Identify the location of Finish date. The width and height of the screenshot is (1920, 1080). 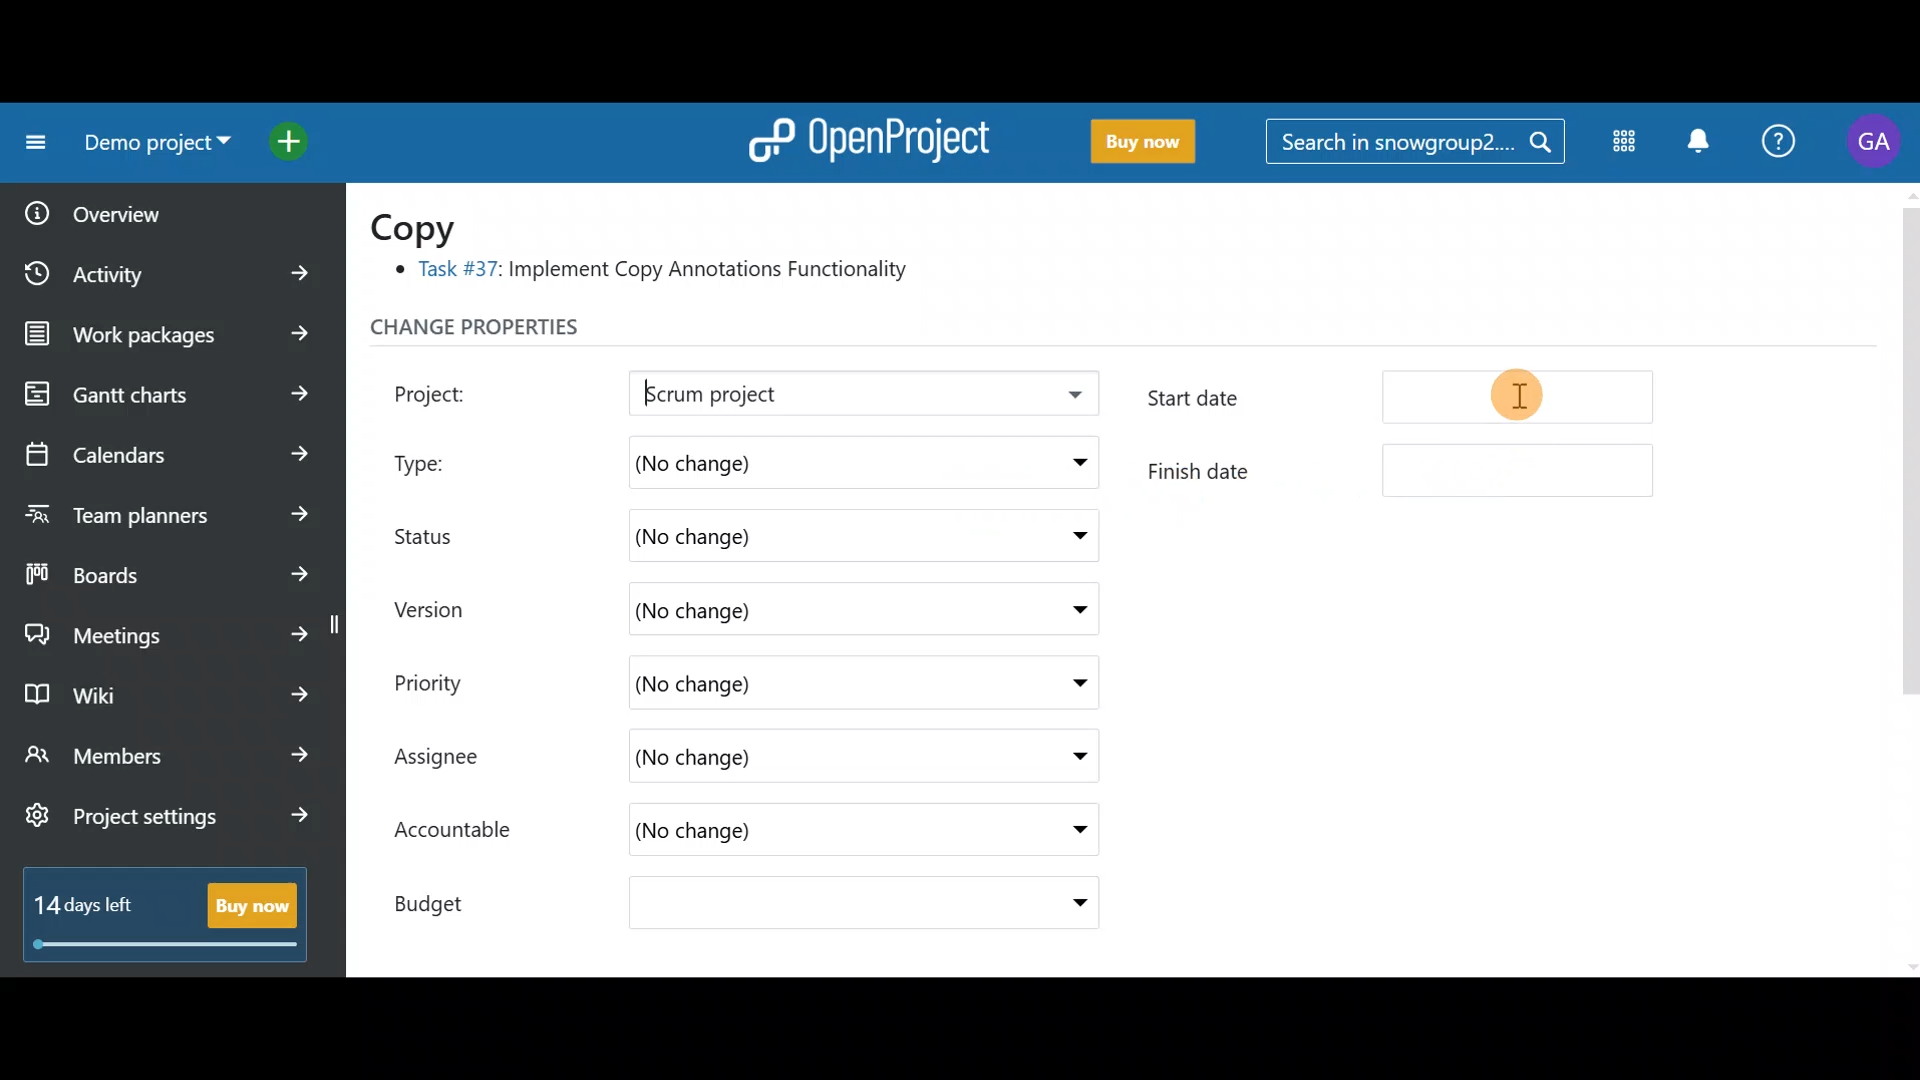
(1402, 470).